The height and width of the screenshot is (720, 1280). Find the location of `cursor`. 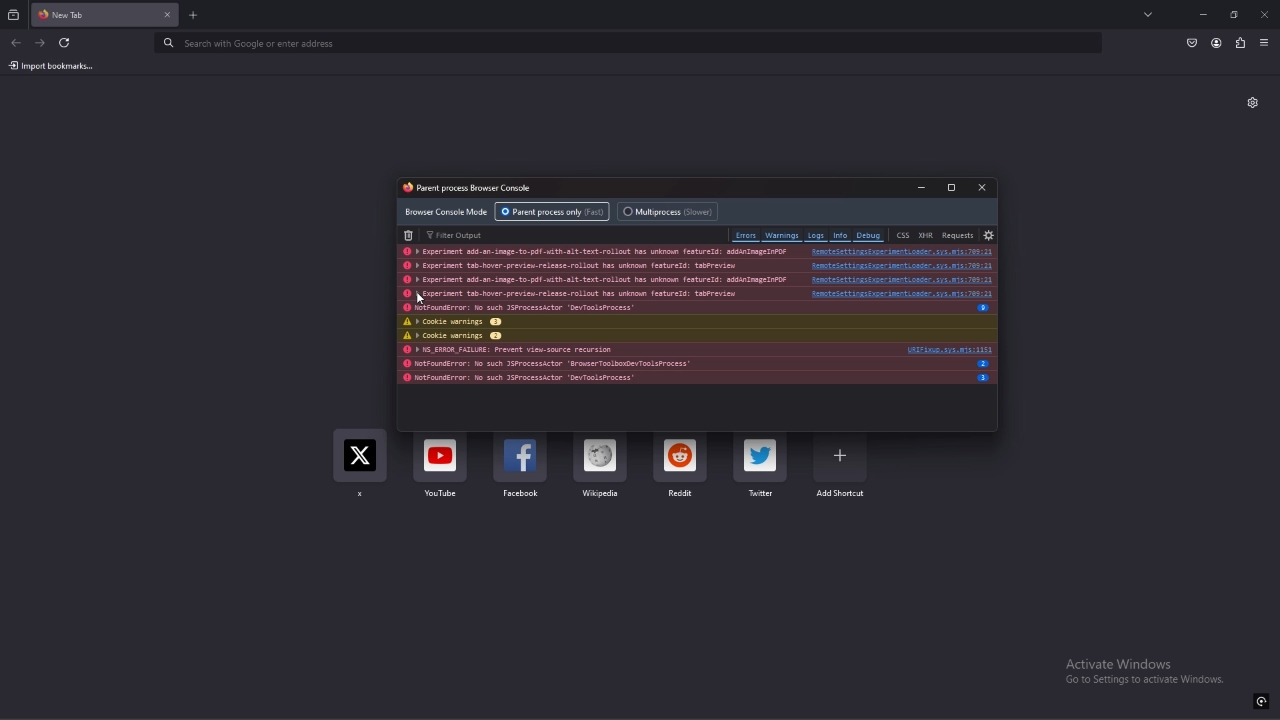

cursor is located at coordinates (420, 299).